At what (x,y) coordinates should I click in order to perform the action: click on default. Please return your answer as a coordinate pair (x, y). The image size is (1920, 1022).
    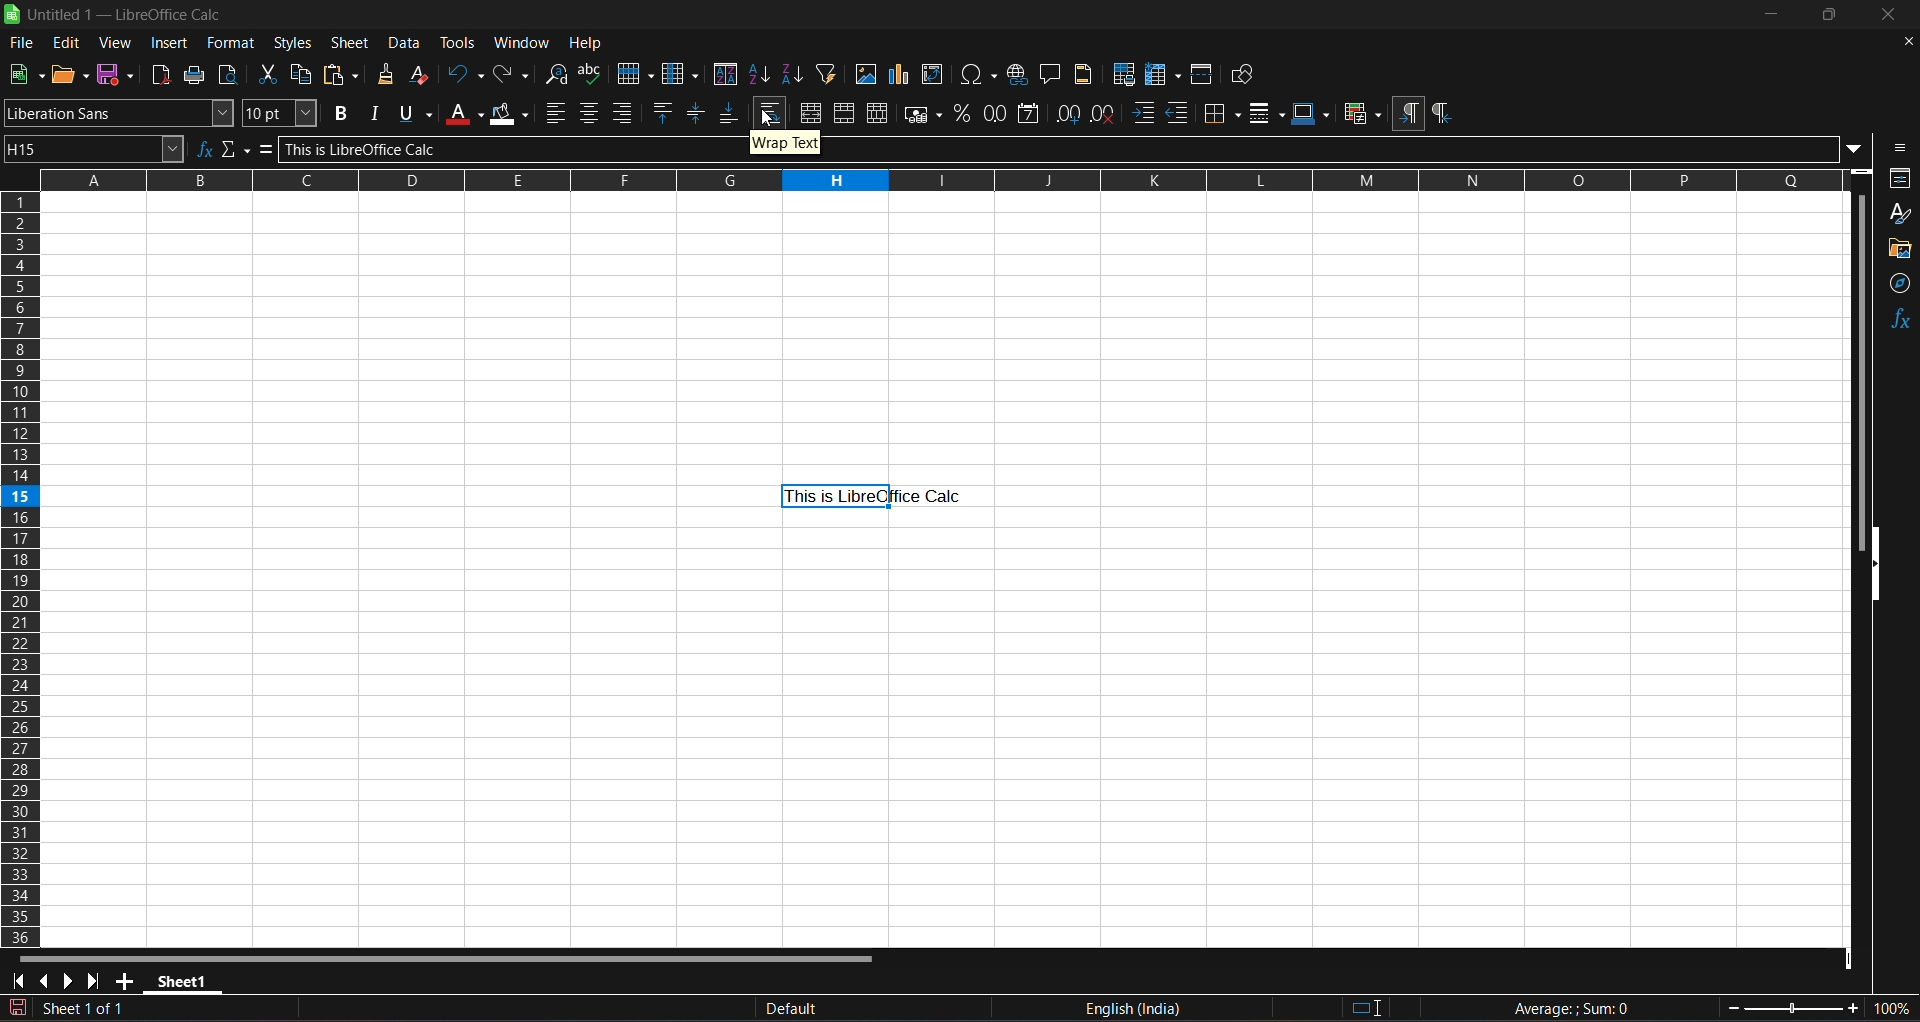
    Looking at the image, I should click on (841, 1010).